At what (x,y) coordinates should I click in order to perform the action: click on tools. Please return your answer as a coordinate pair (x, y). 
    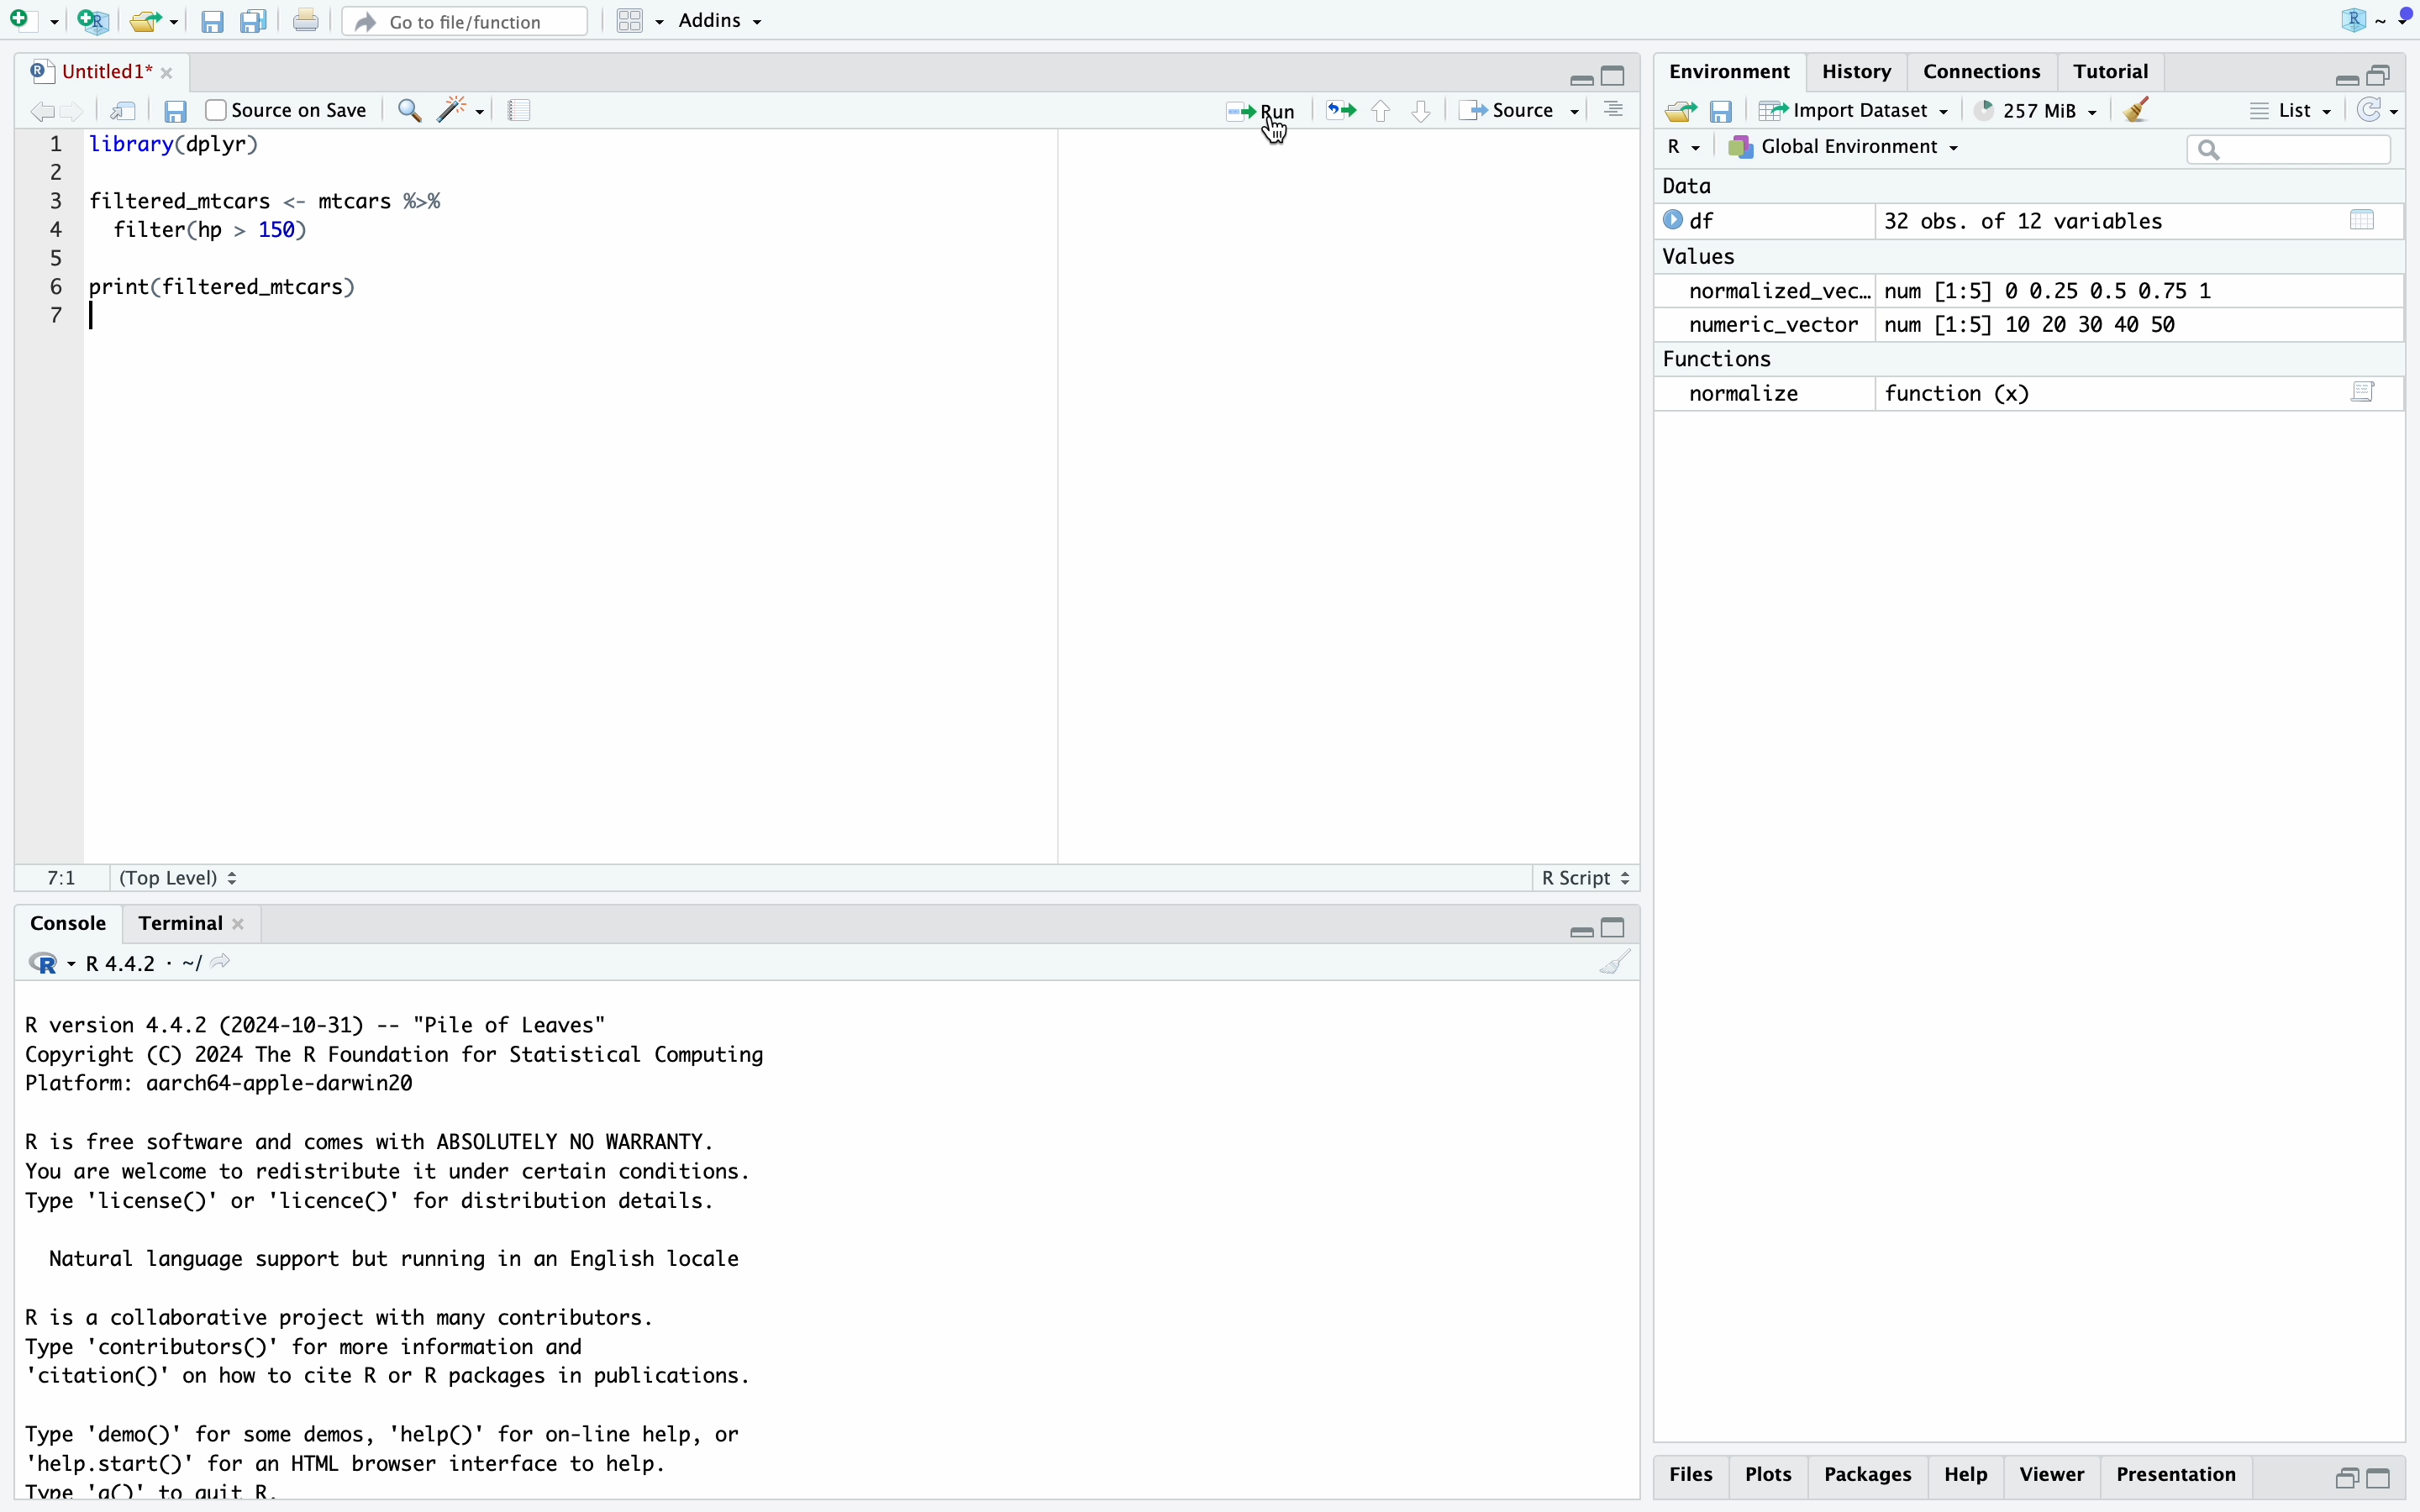
    Looking at the image, I should click on (462, 111).